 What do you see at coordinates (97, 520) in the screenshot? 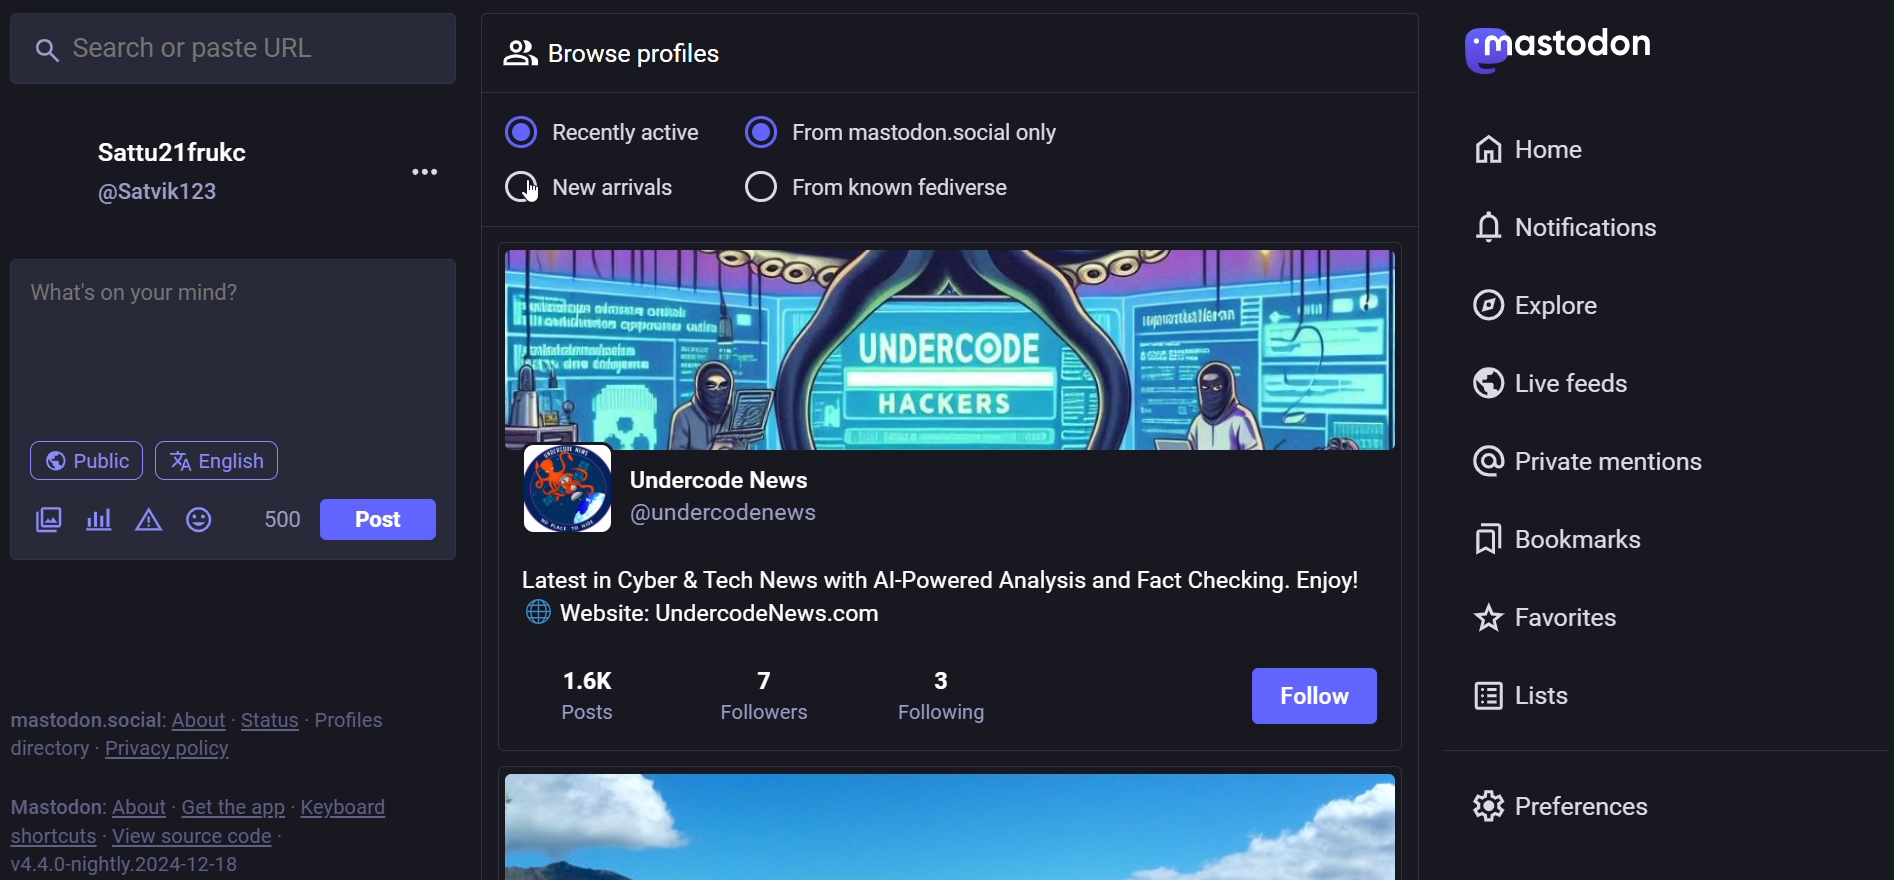
I see `poll` at bounding box center [97, 520].